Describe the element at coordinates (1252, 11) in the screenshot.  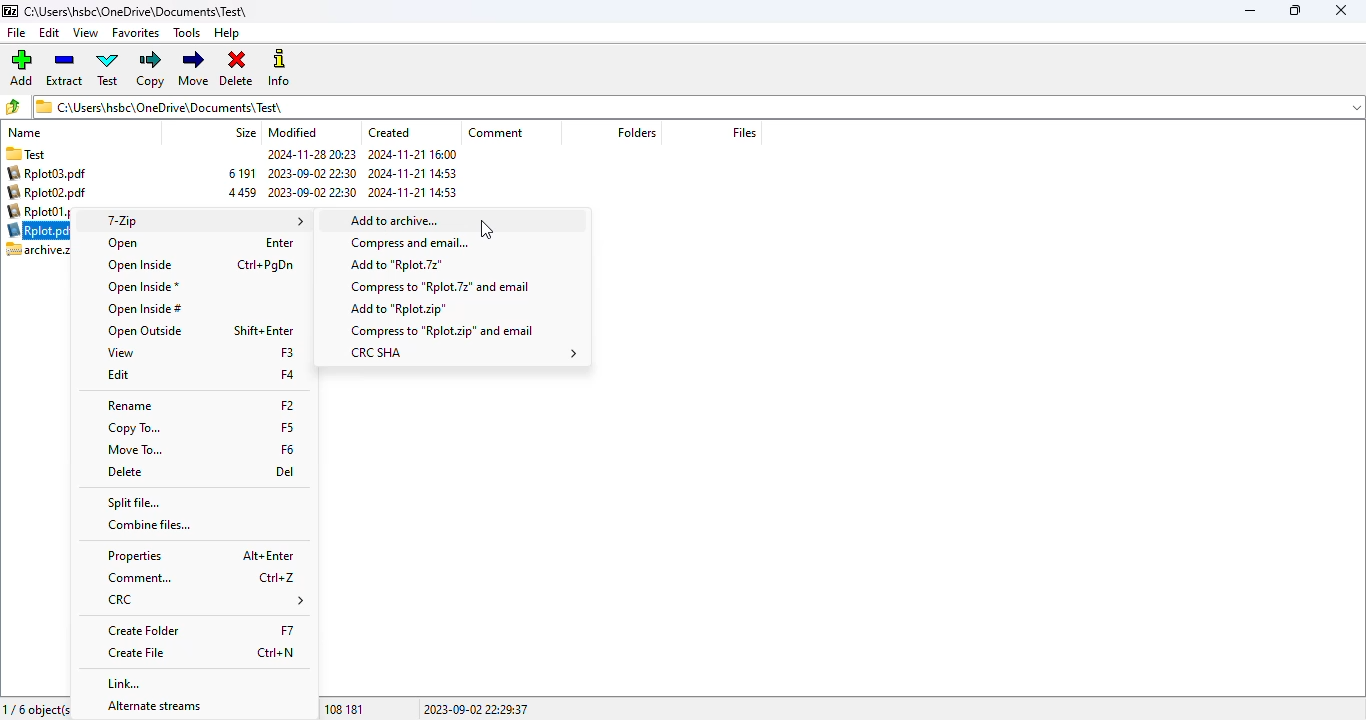
I see `minimize` at that location.